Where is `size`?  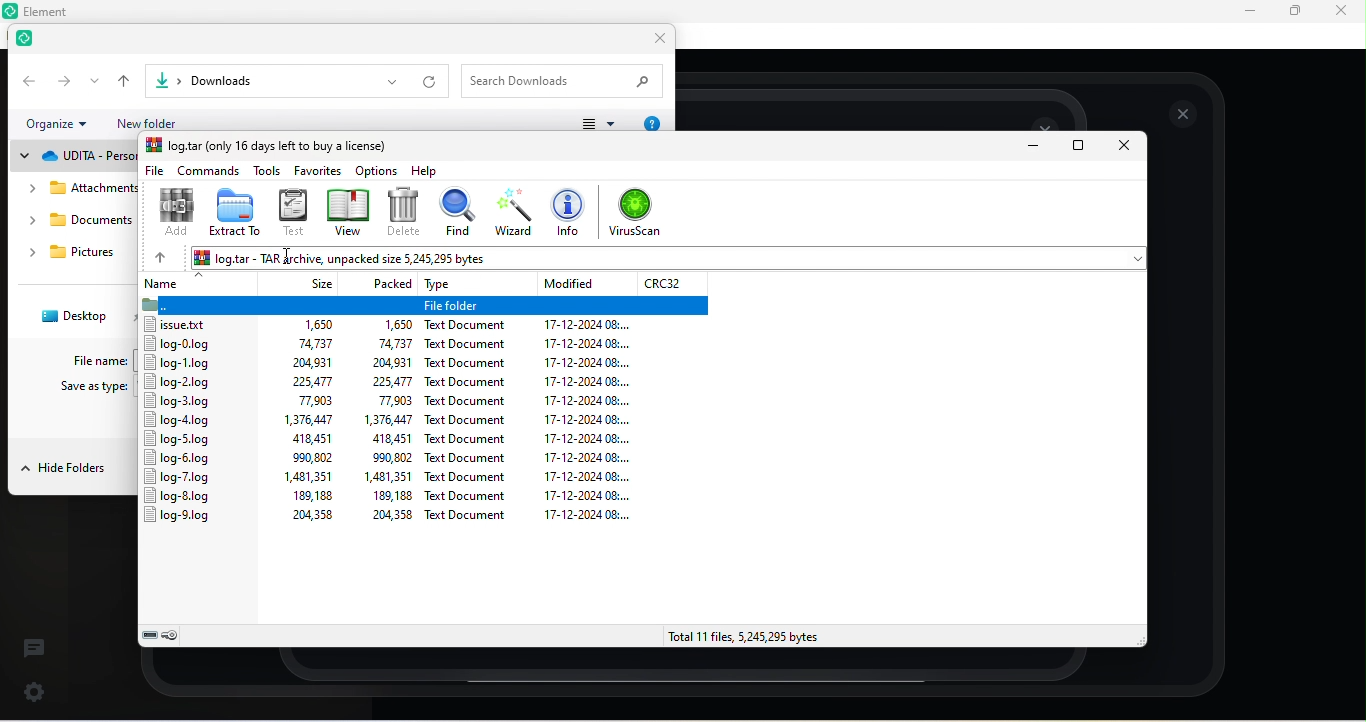 size is located at coordinates (307, 284).